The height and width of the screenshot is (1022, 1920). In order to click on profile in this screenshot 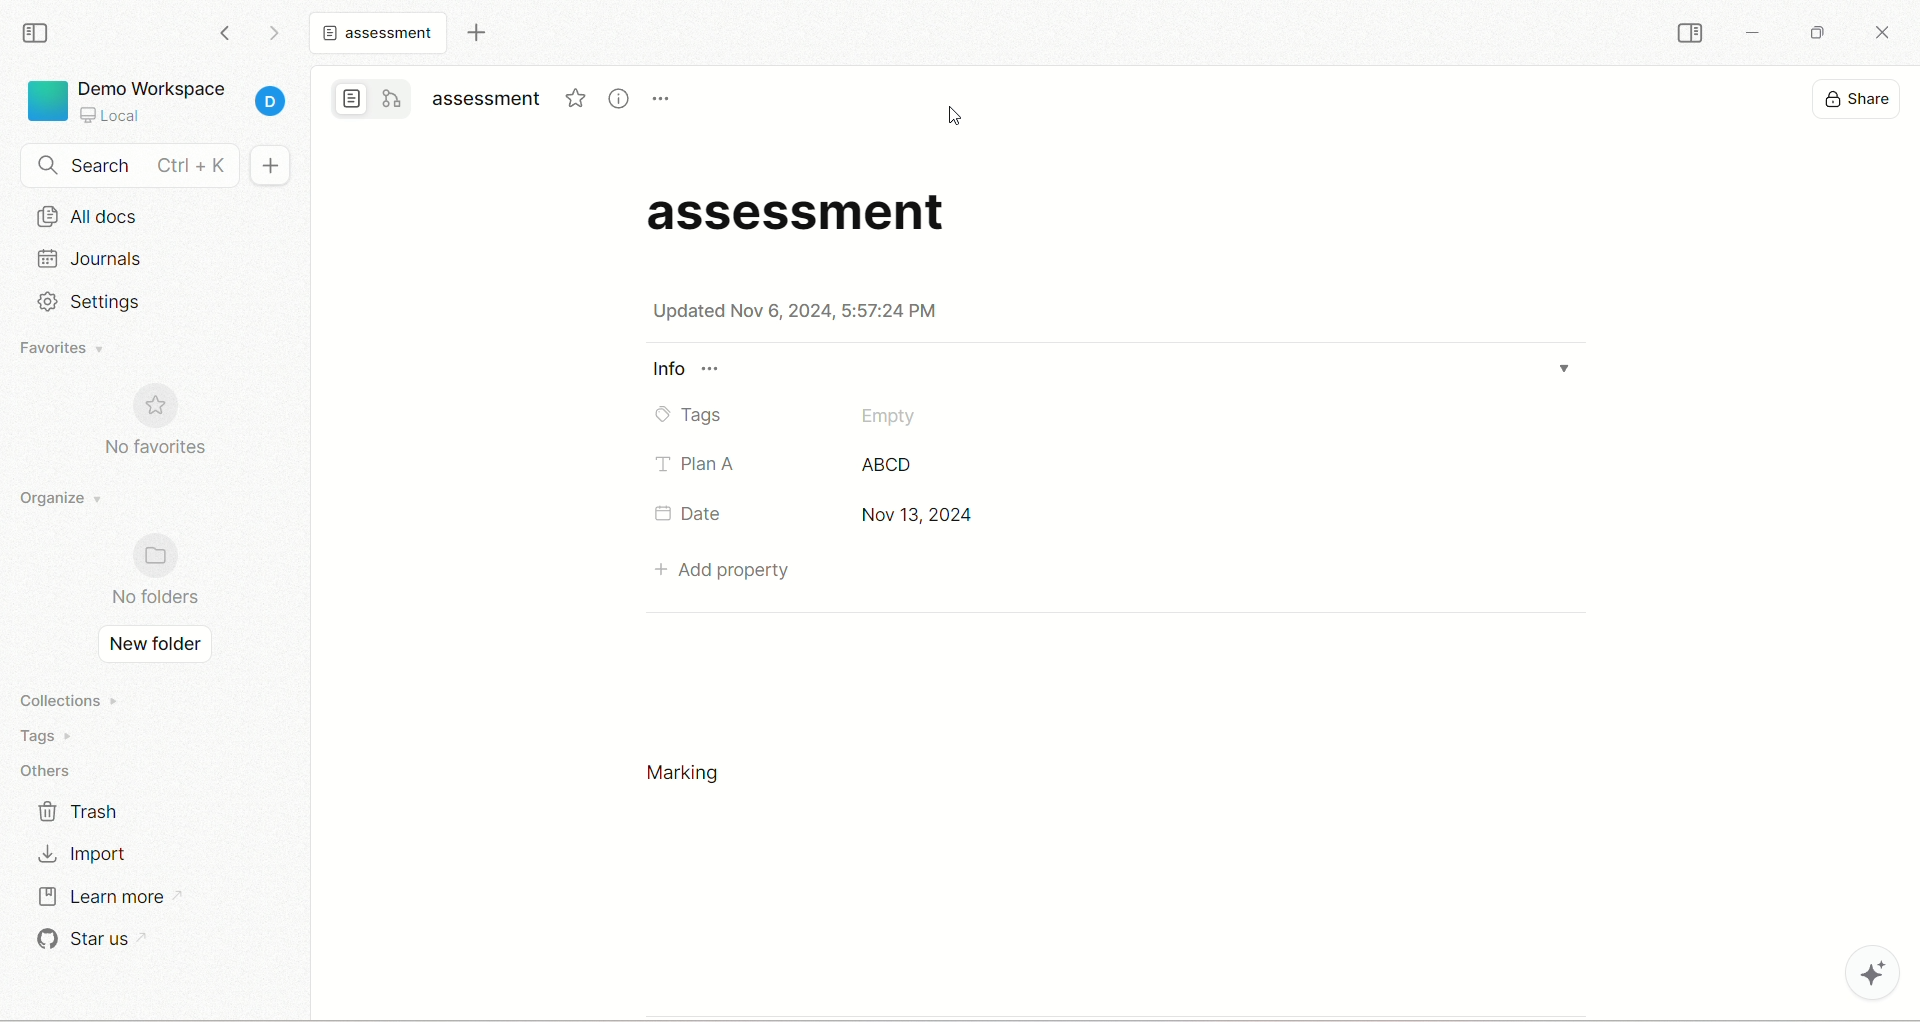, I will do `click(273, 97)`.